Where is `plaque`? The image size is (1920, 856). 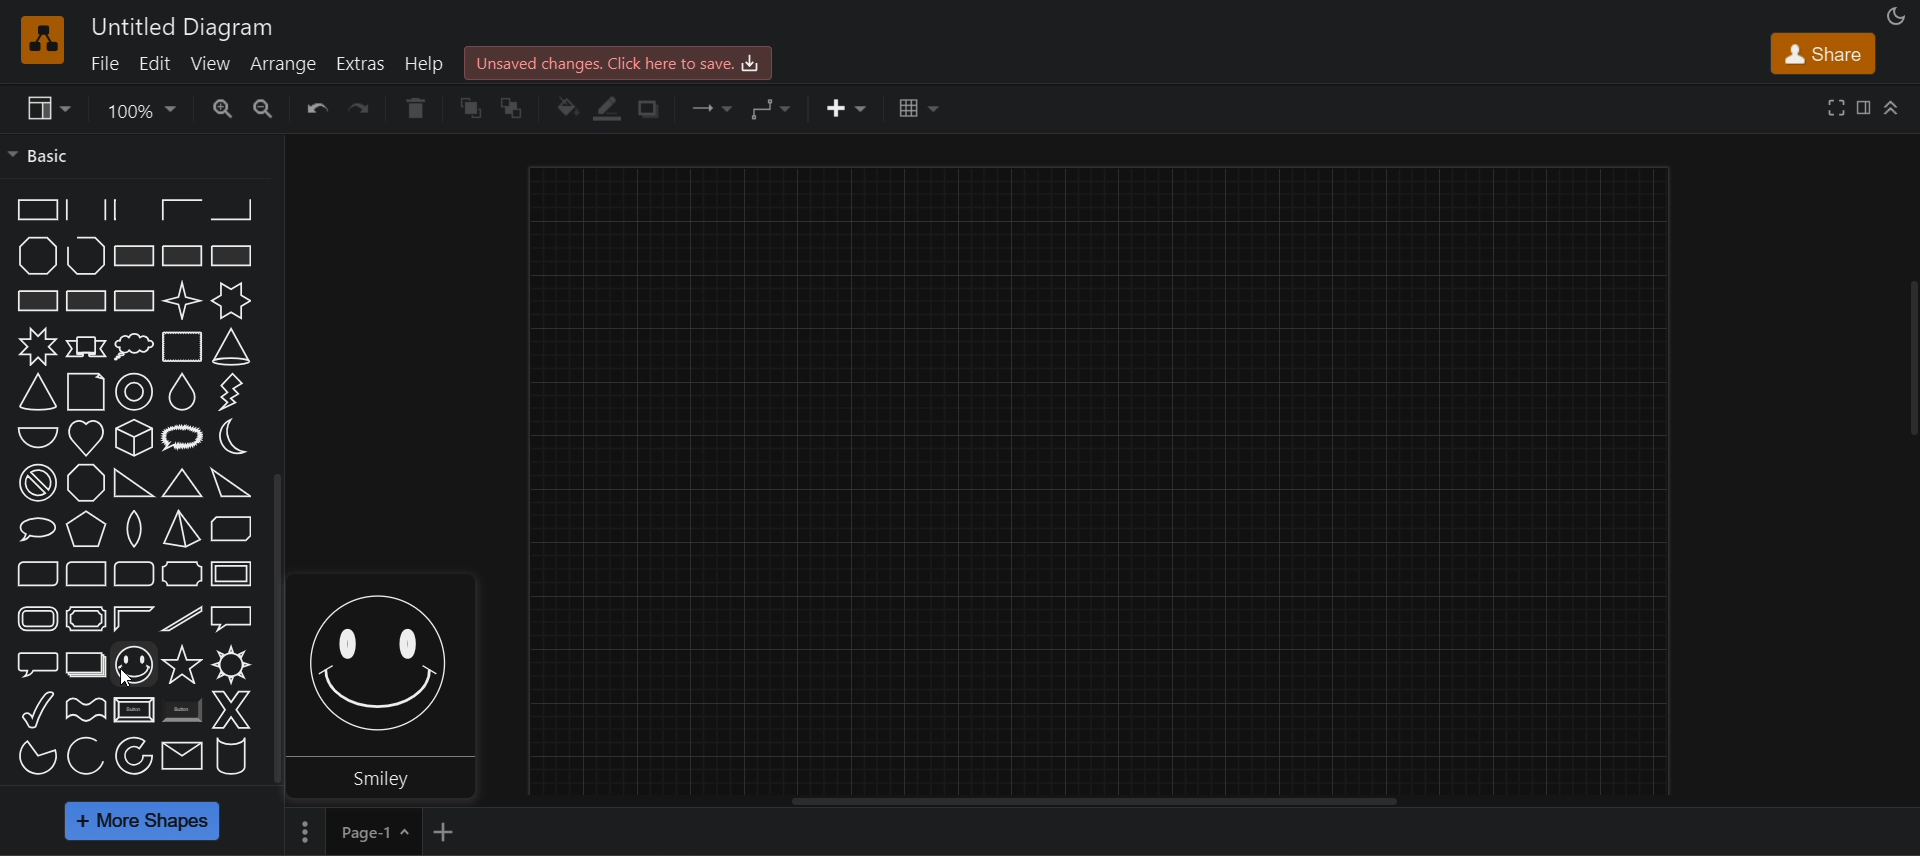
plaque is located at coordinates (182, 573).